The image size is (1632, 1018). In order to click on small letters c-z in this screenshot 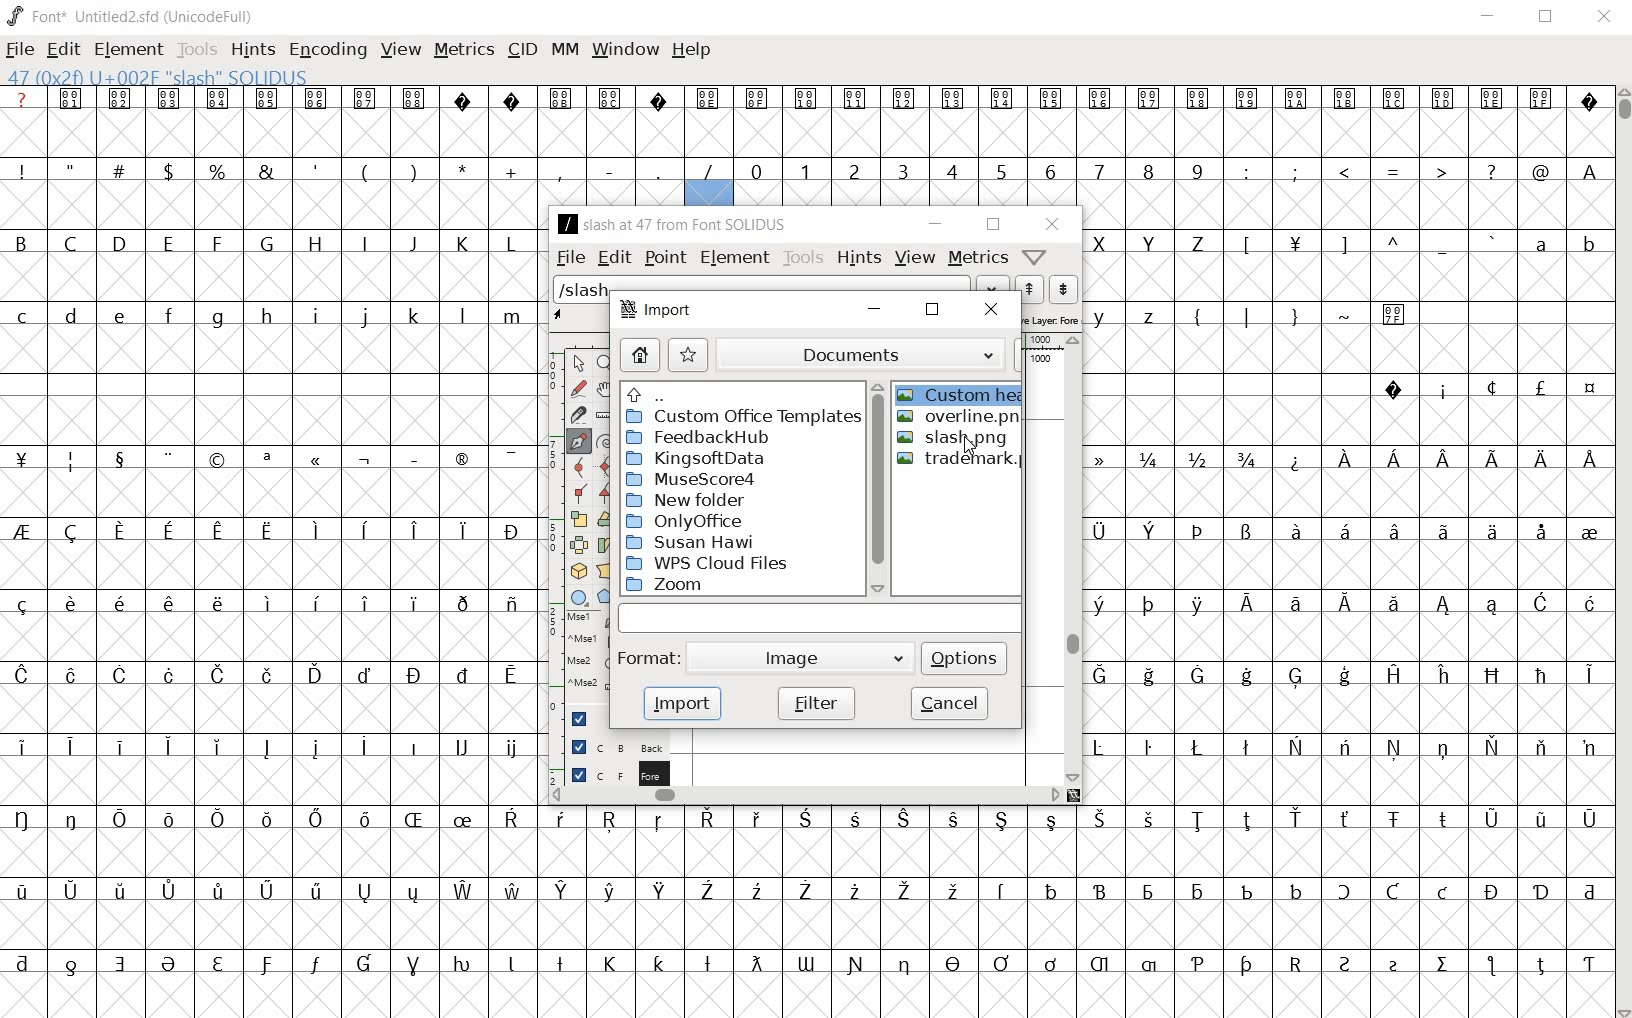, I will do `click(273, 314)`.